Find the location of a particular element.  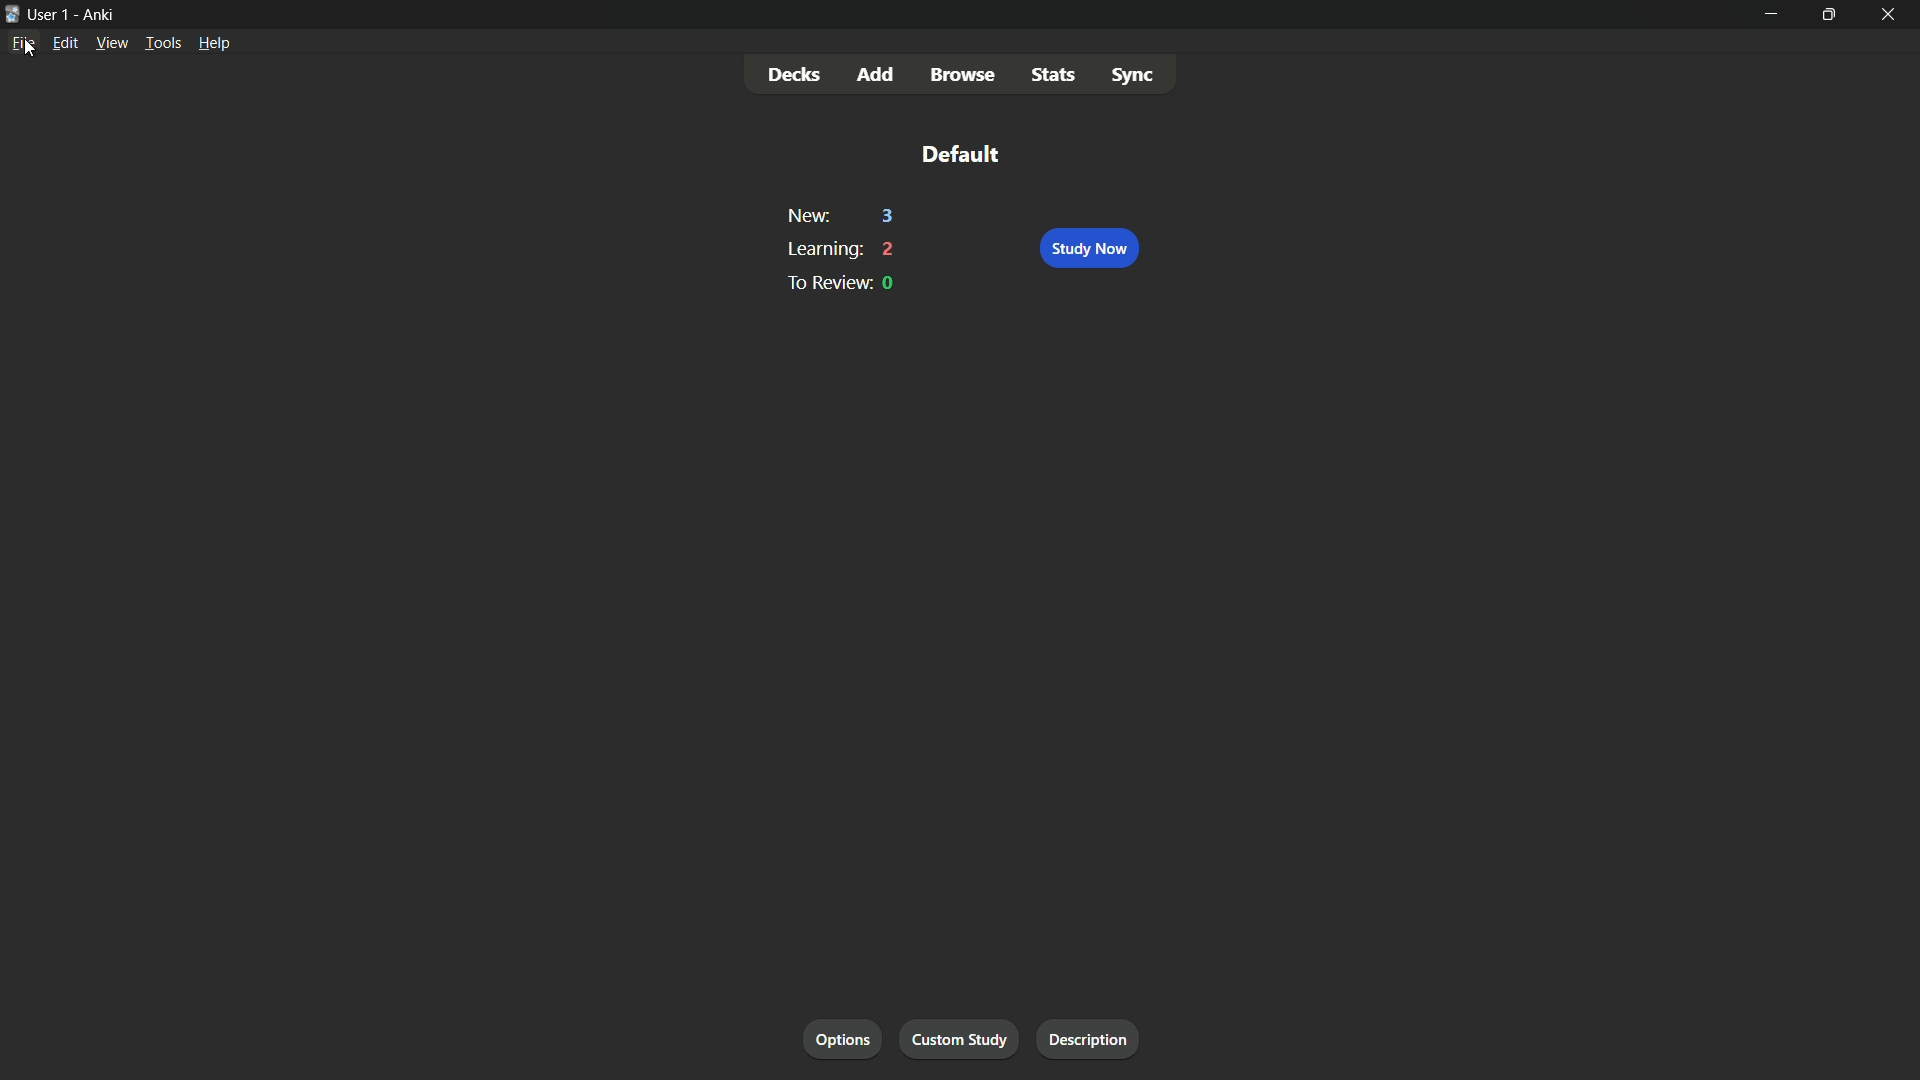

close app is located at coordinates (1892, 14).